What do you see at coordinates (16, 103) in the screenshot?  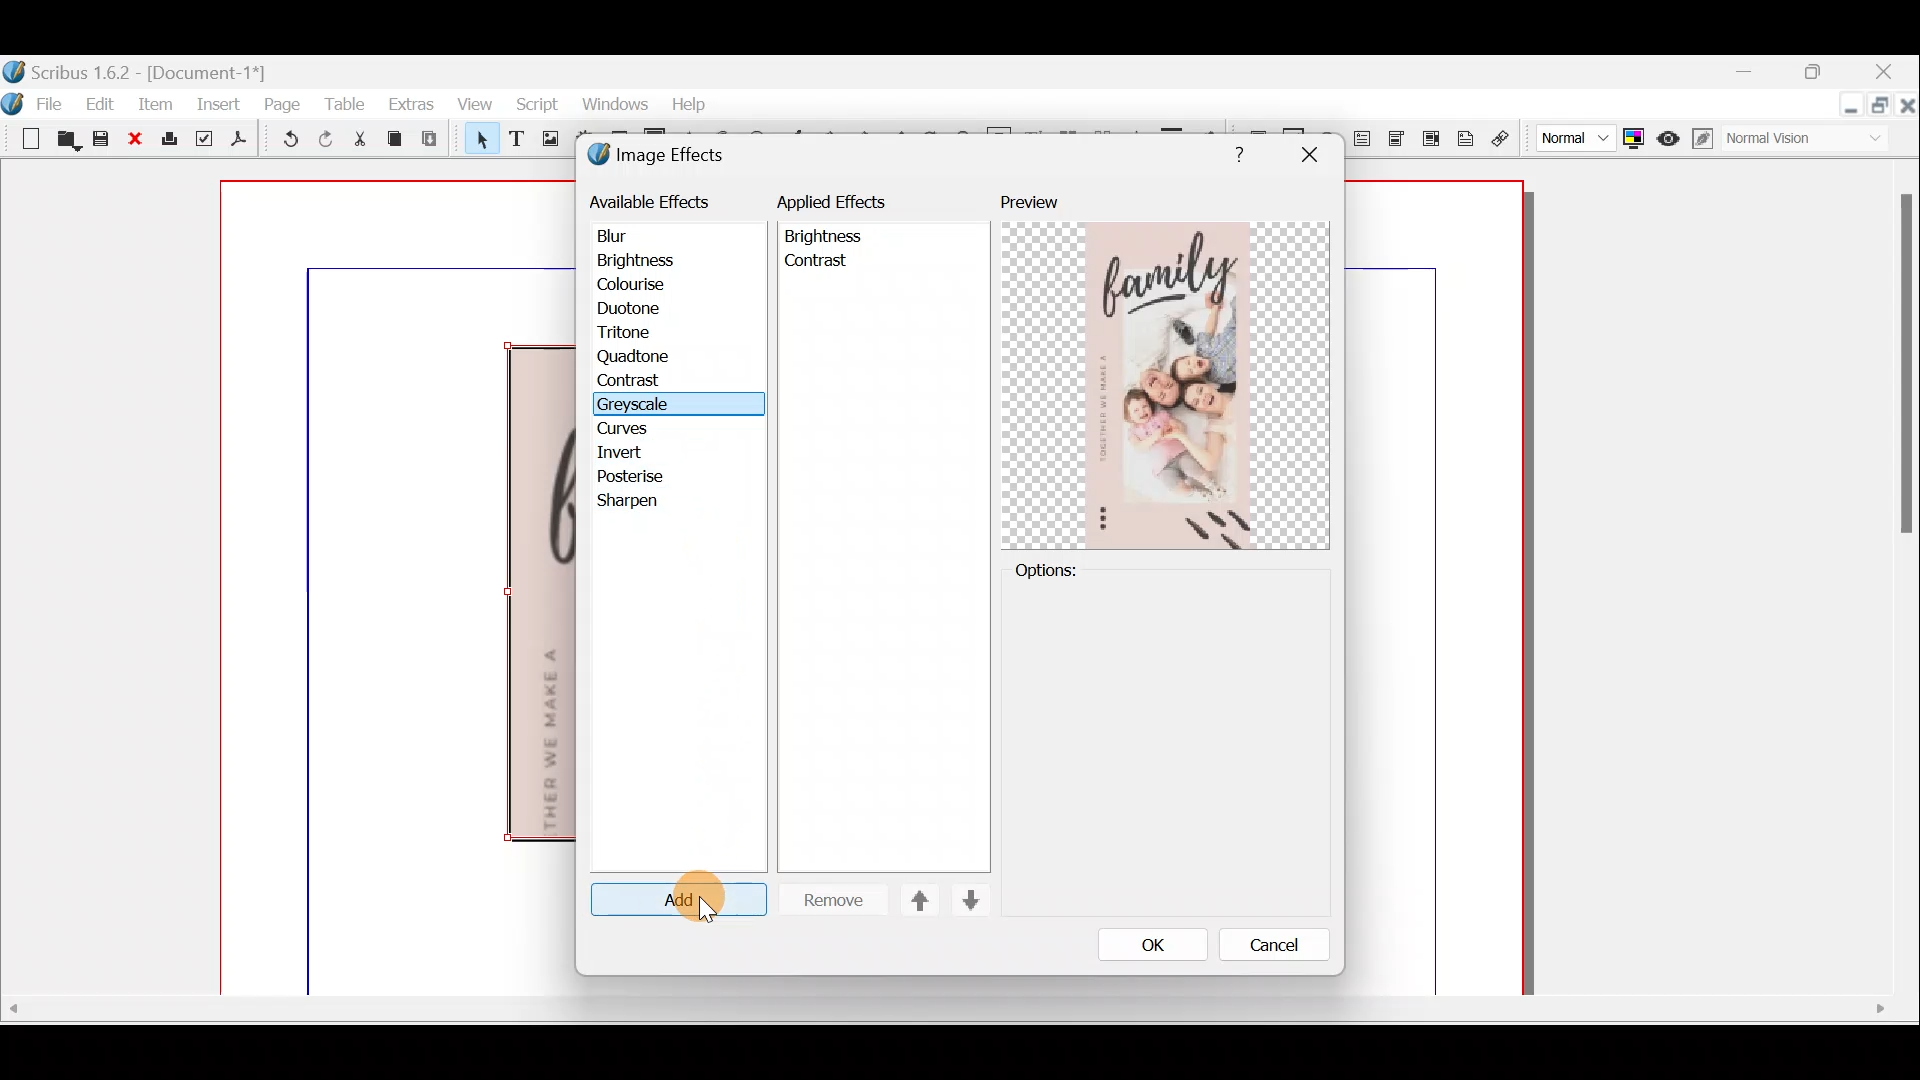 I see `Logo` at bounding box center [16, 103].